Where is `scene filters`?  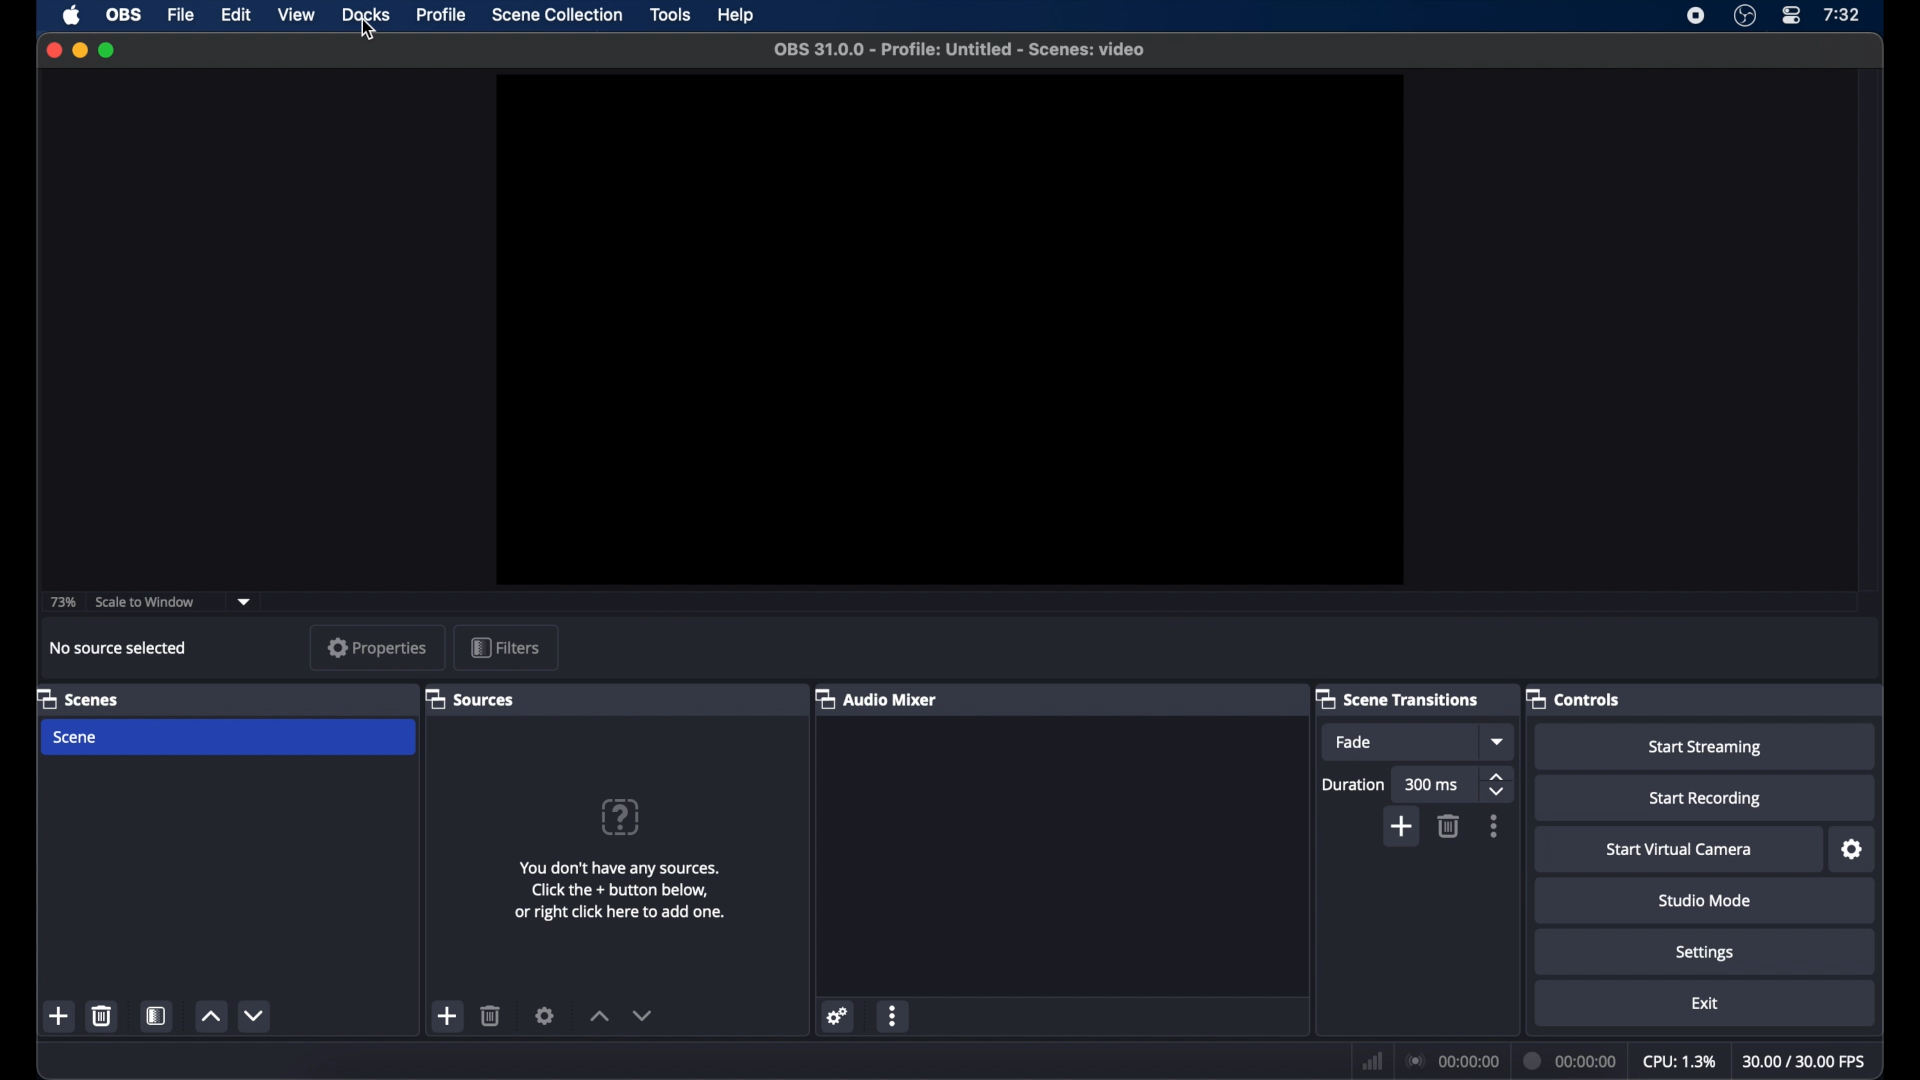
scene filters is located at coordinates (156, 1015).